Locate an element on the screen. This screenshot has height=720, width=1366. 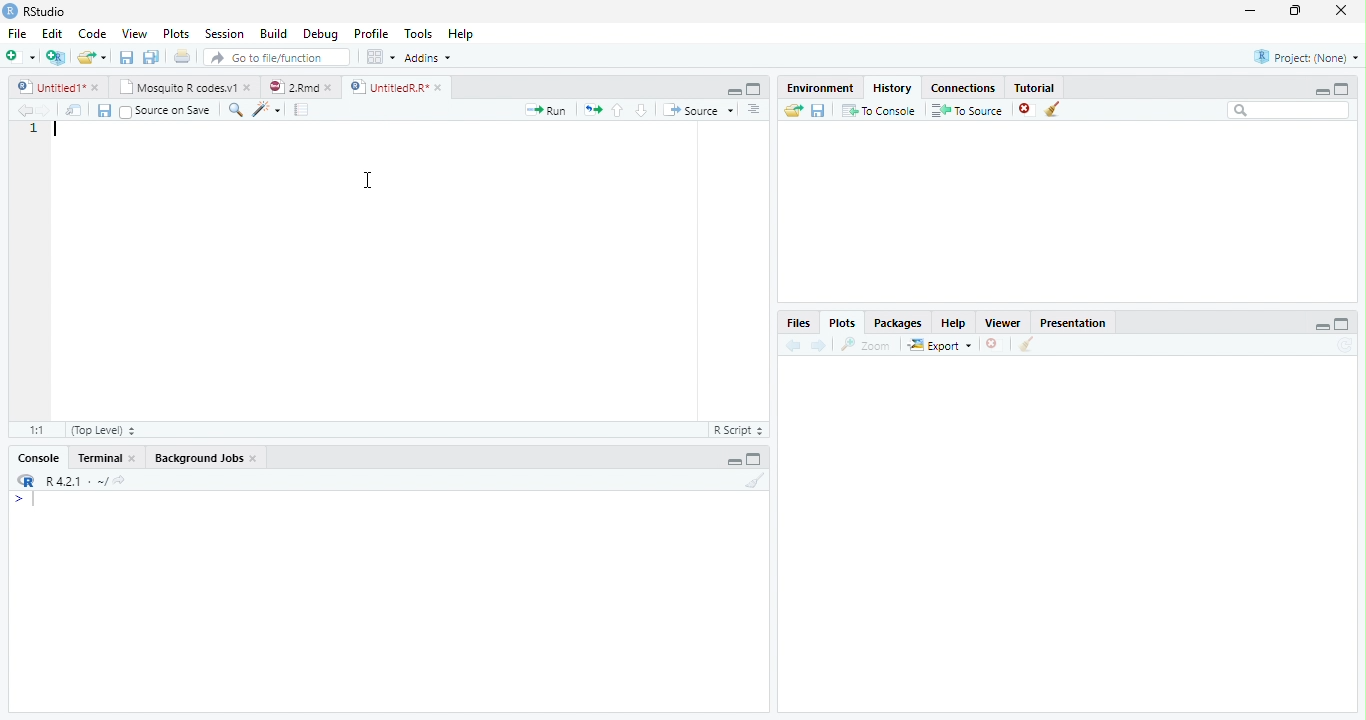
minimize is located at coordinates (734, 462).